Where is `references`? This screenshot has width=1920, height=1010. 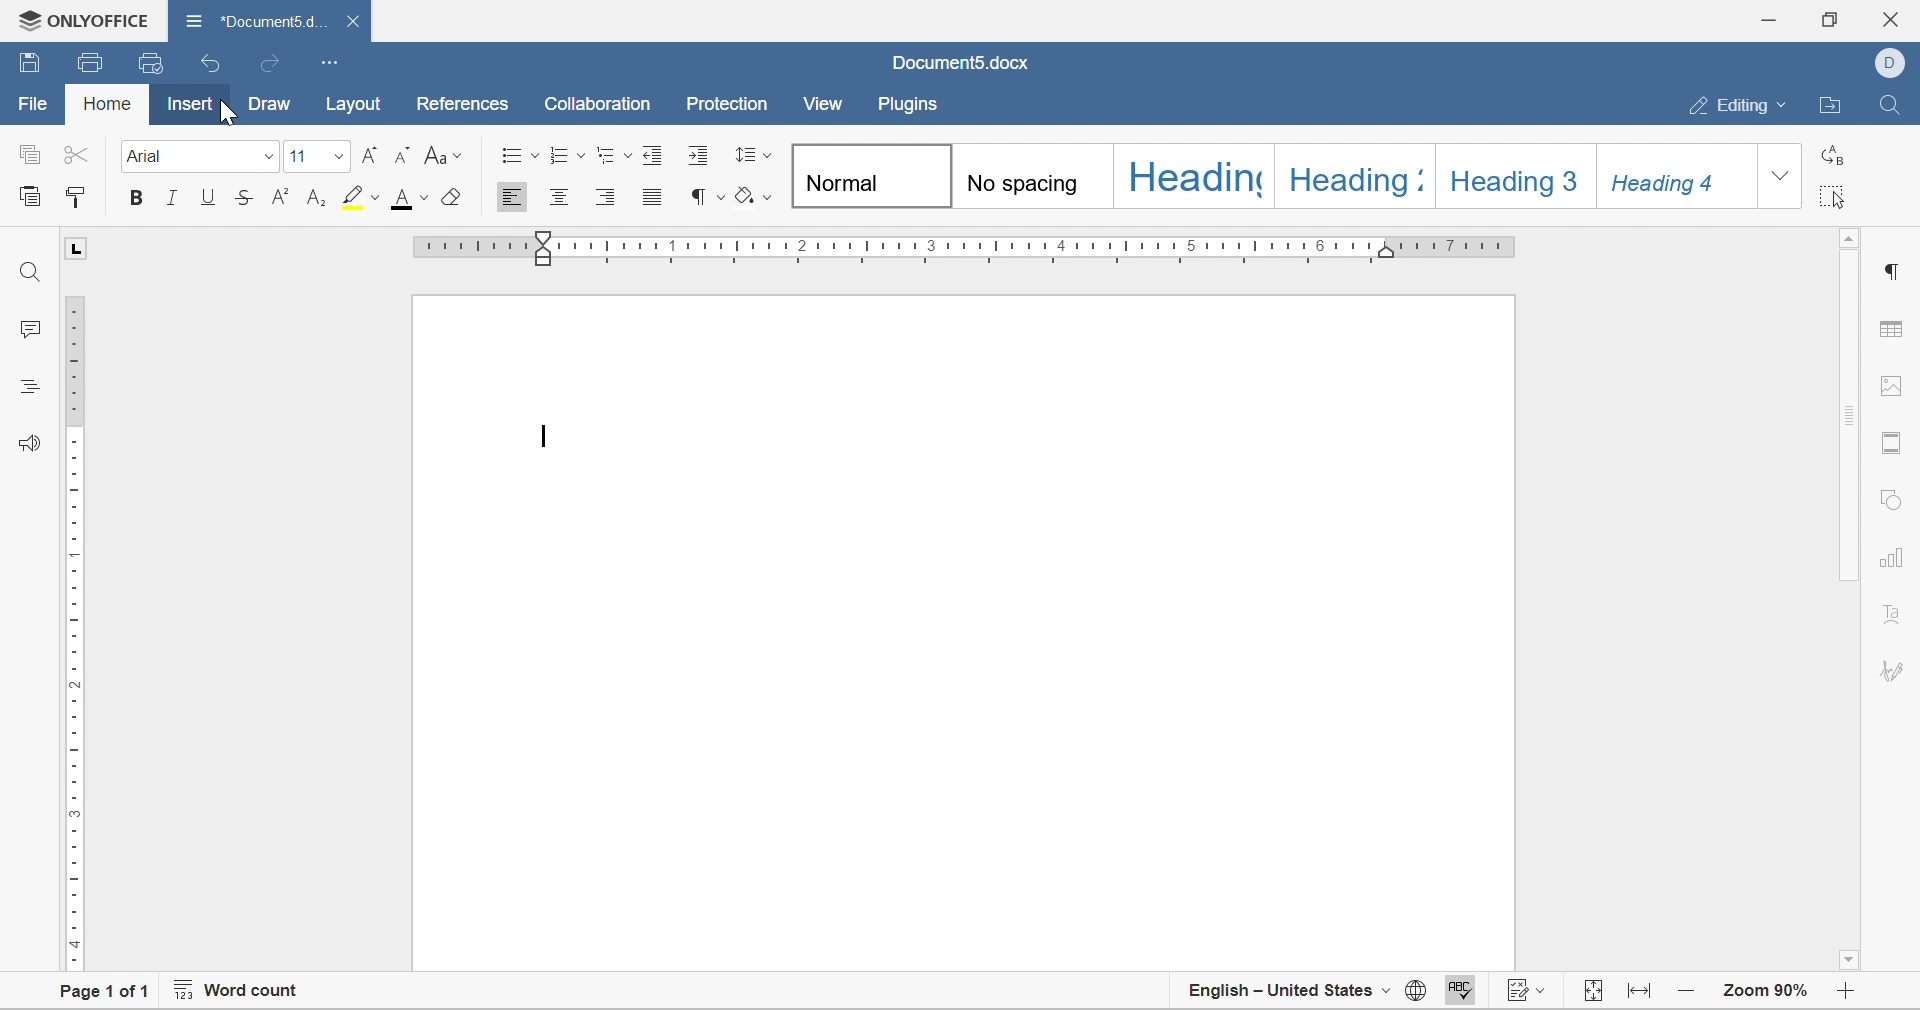 references is located at coordinates (464, 104).